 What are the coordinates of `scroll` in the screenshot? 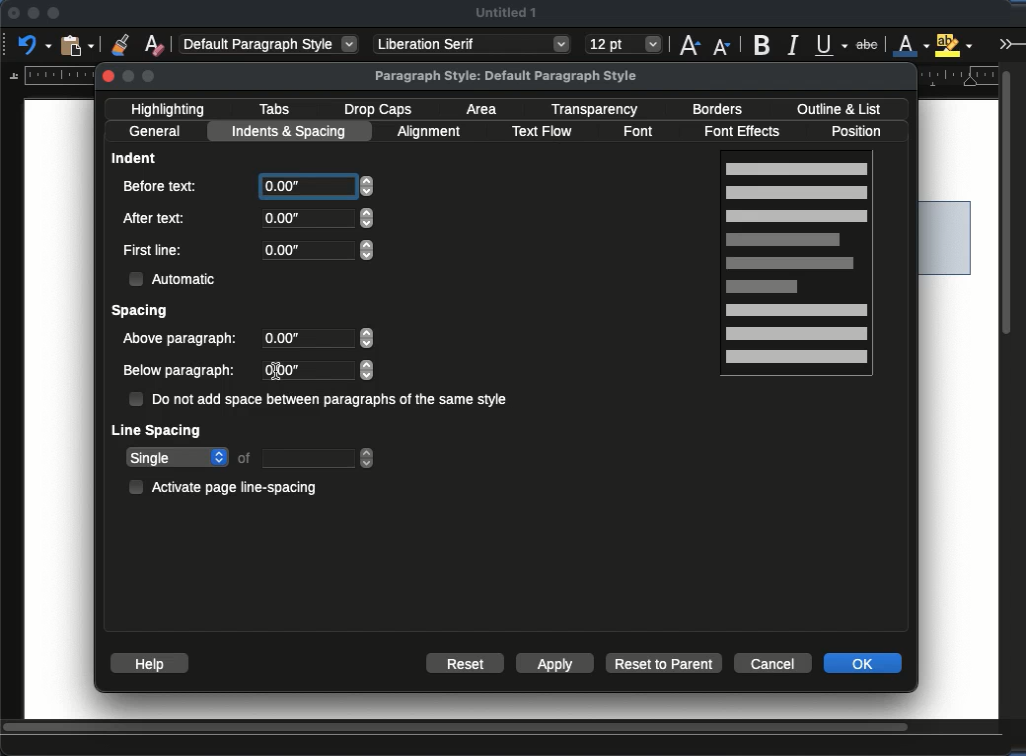 It's located at (1012, 389).